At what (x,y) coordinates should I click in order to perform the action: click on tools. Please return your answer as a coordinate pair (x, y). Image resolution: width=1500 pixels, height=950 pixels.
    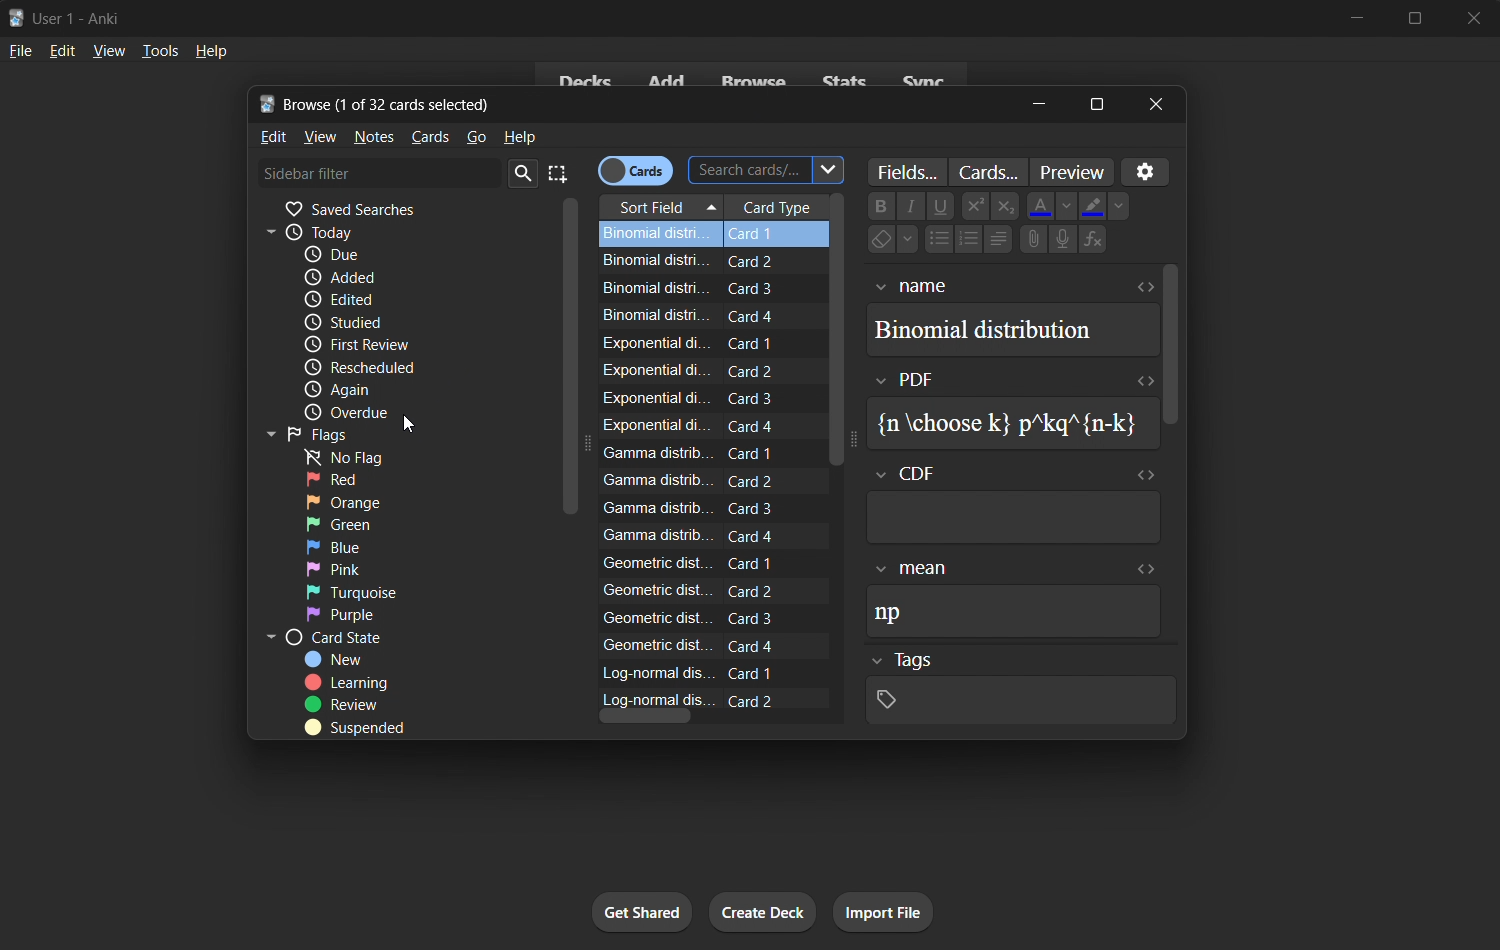
    Looking at the image, I should click on (159, 50).